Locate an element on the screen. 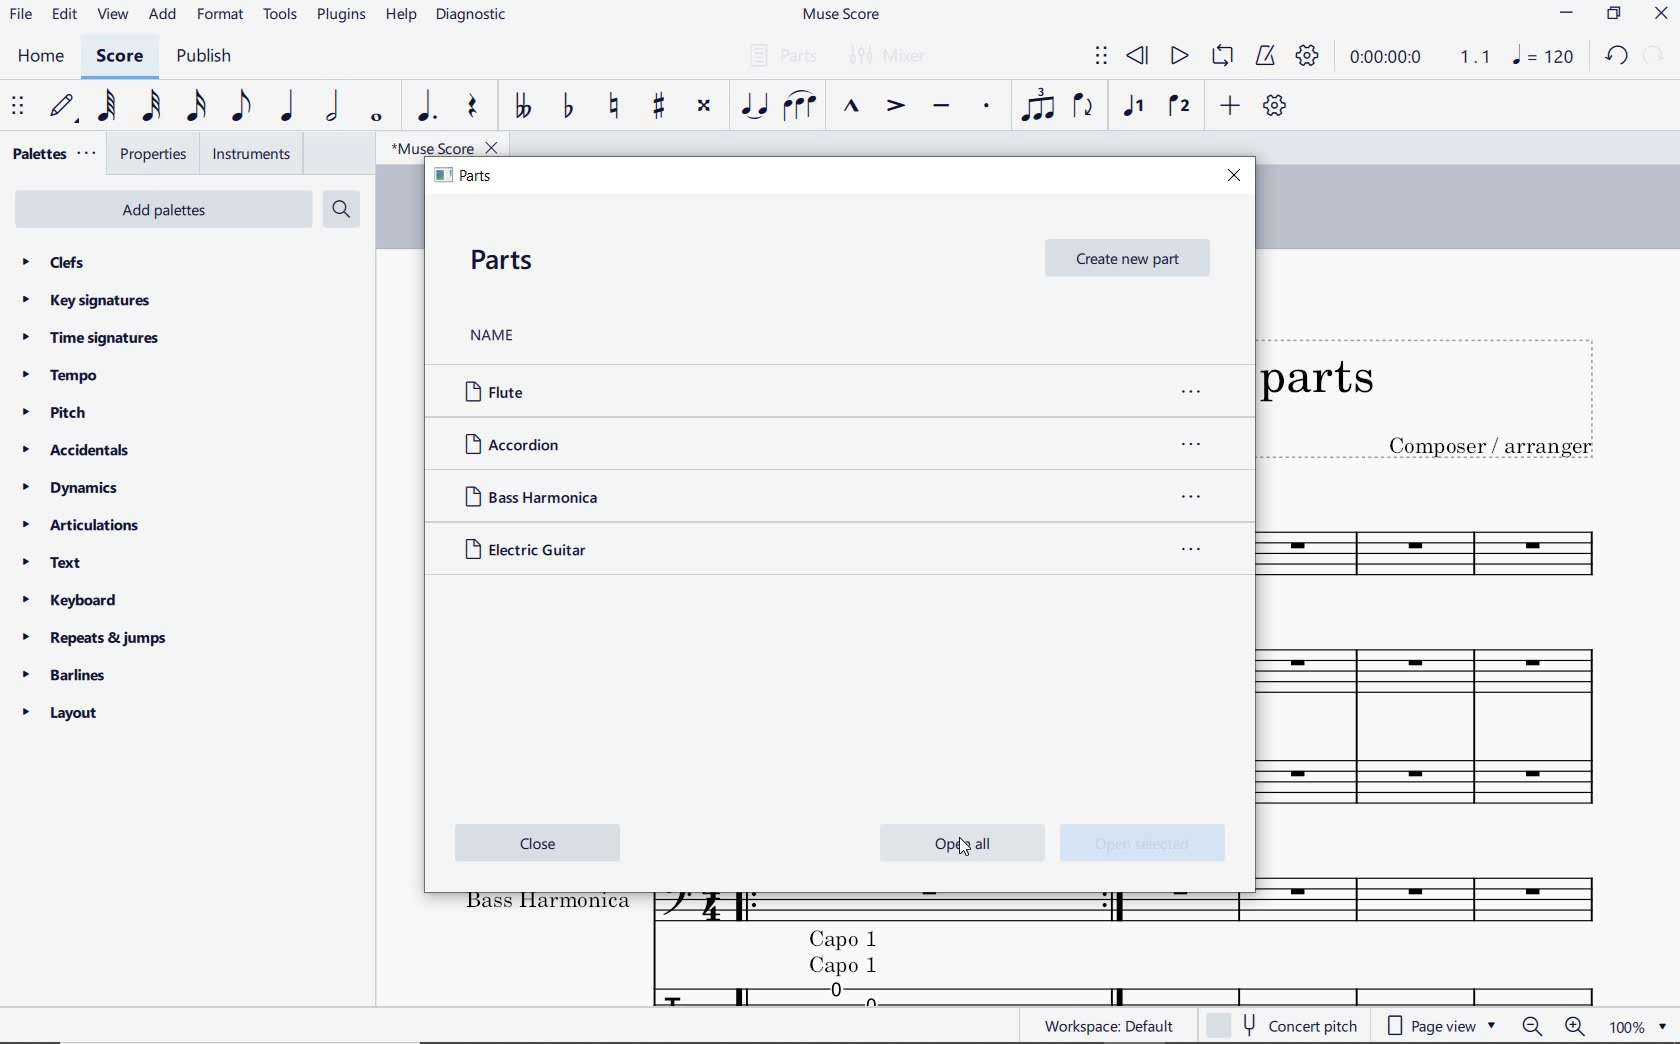 The height and width of the screenshot is (1044, 1680). default (step time) is located at coordinates (66, 109).